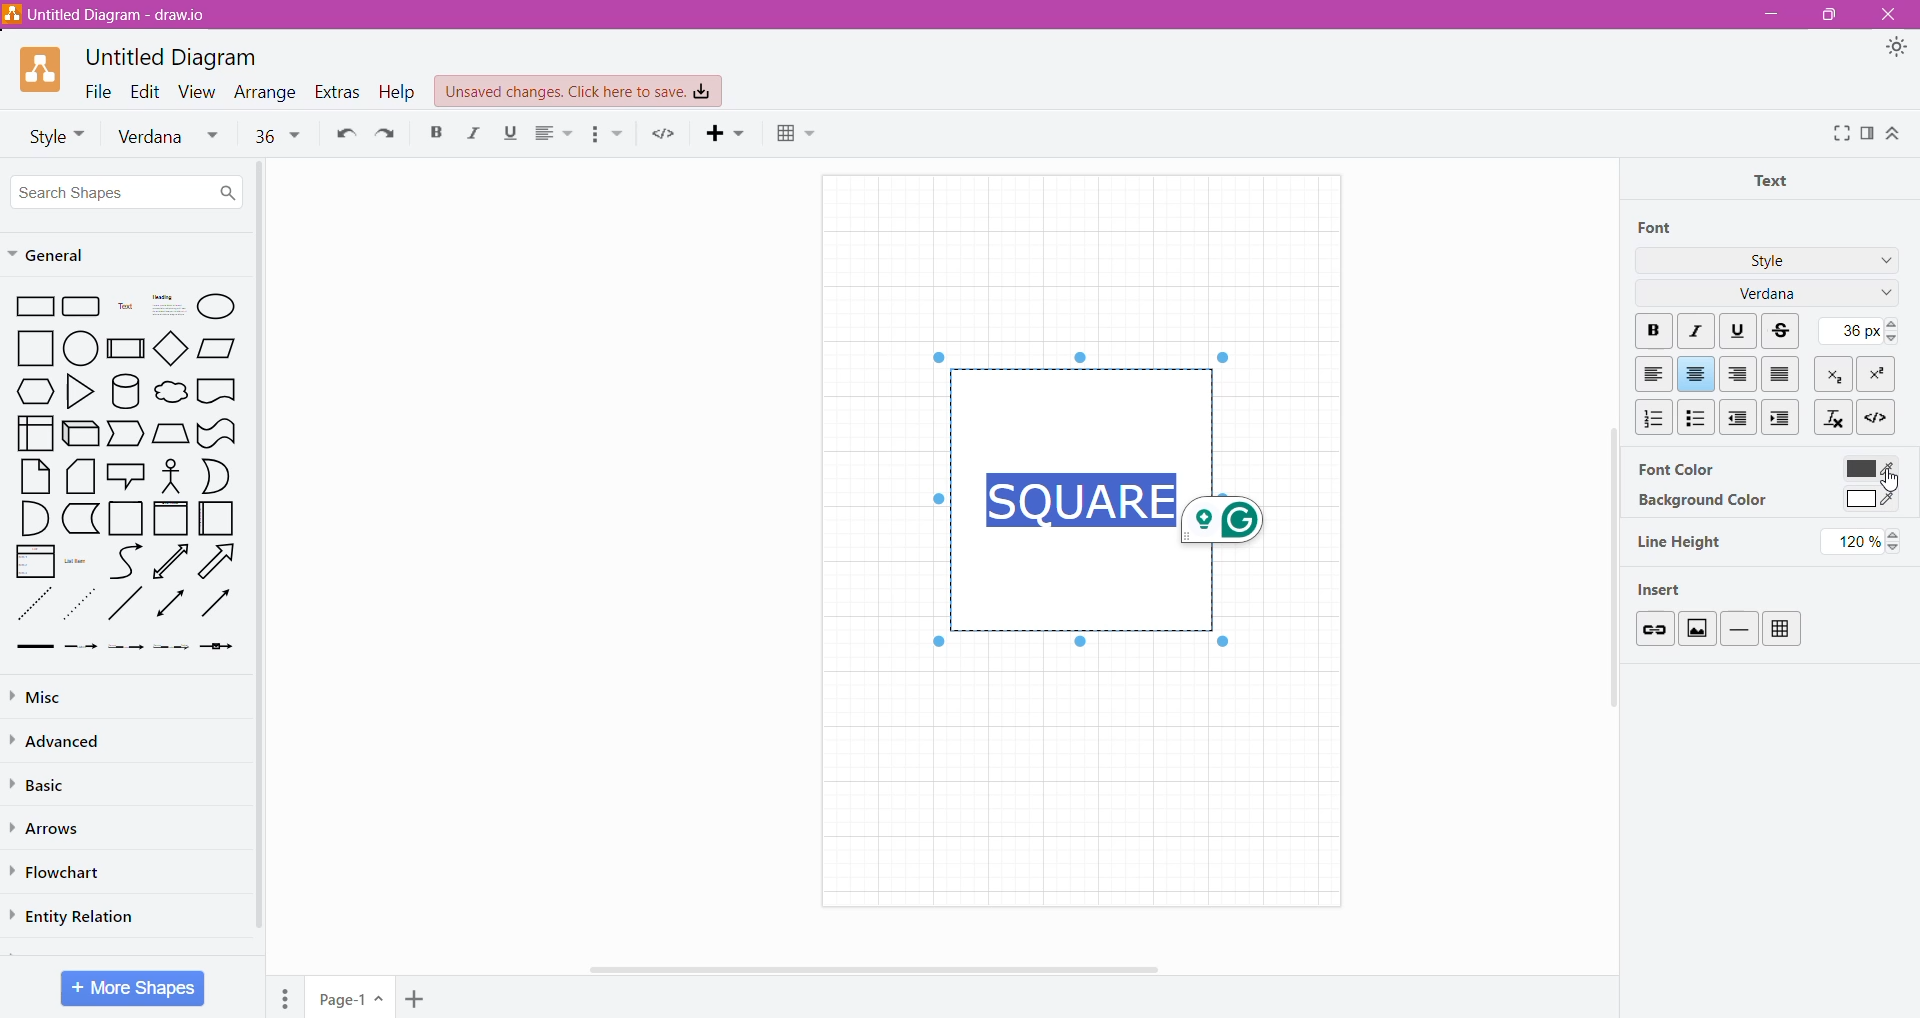 The width and height of the screenshot is (1920, 1018). Describe the element at coordinates (1886, 14) in the screenshot. I see `Close` at that location.